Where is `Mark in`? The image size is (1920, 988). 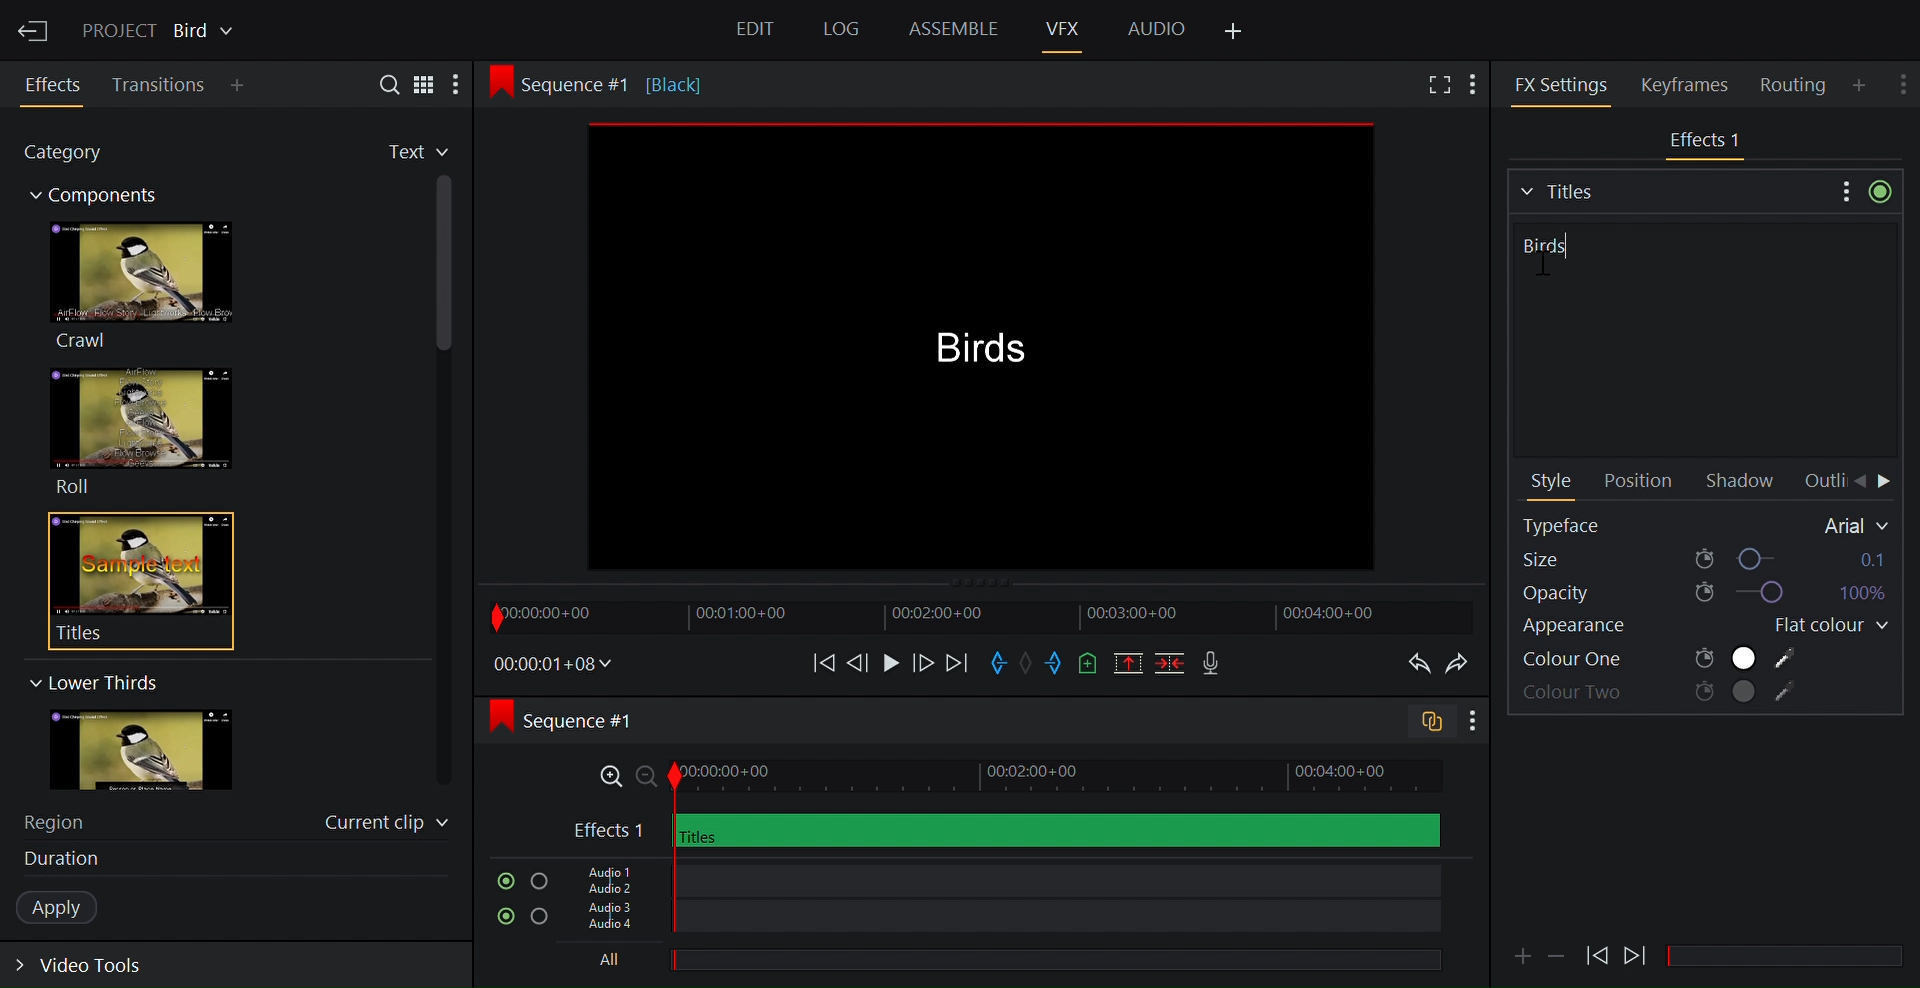 Mark in is located at coordinates (1001, 661).